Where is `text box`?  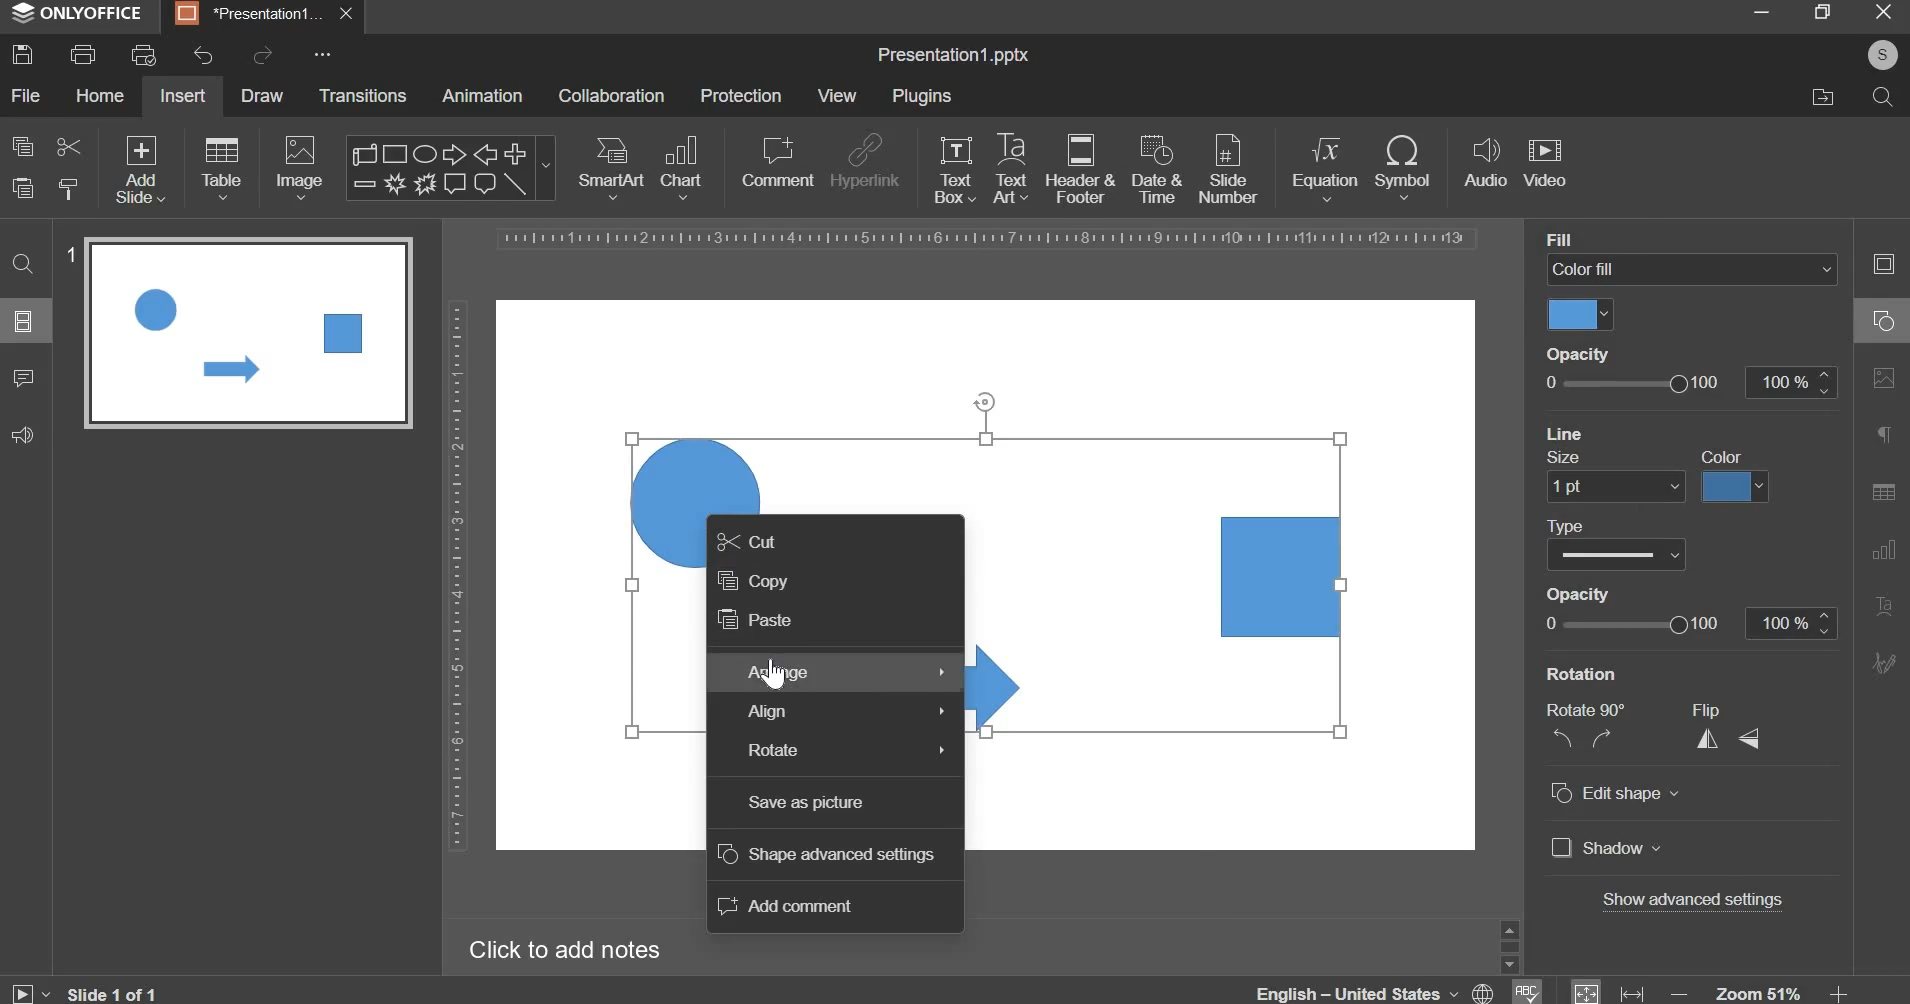
text box is located at coordinates (955, 169).